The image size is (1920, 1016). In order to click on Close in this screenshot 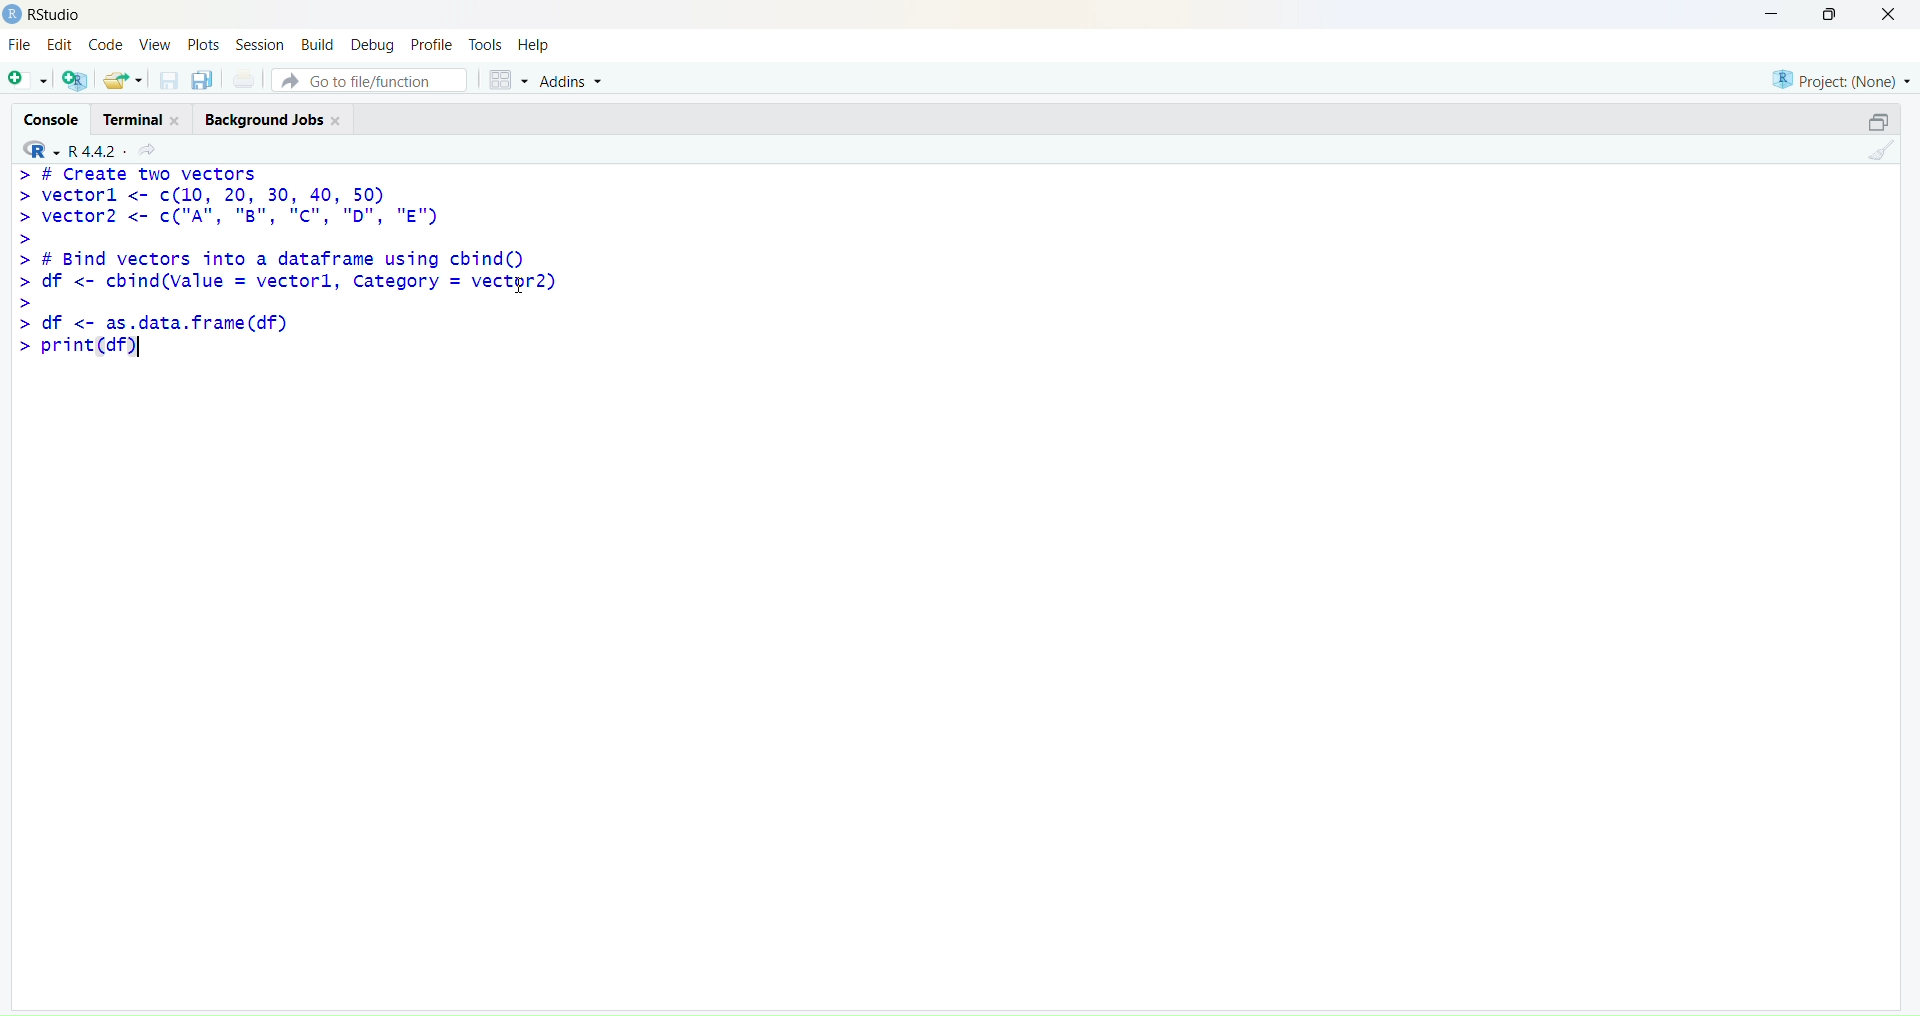, I will do `click(1890, 16)`.